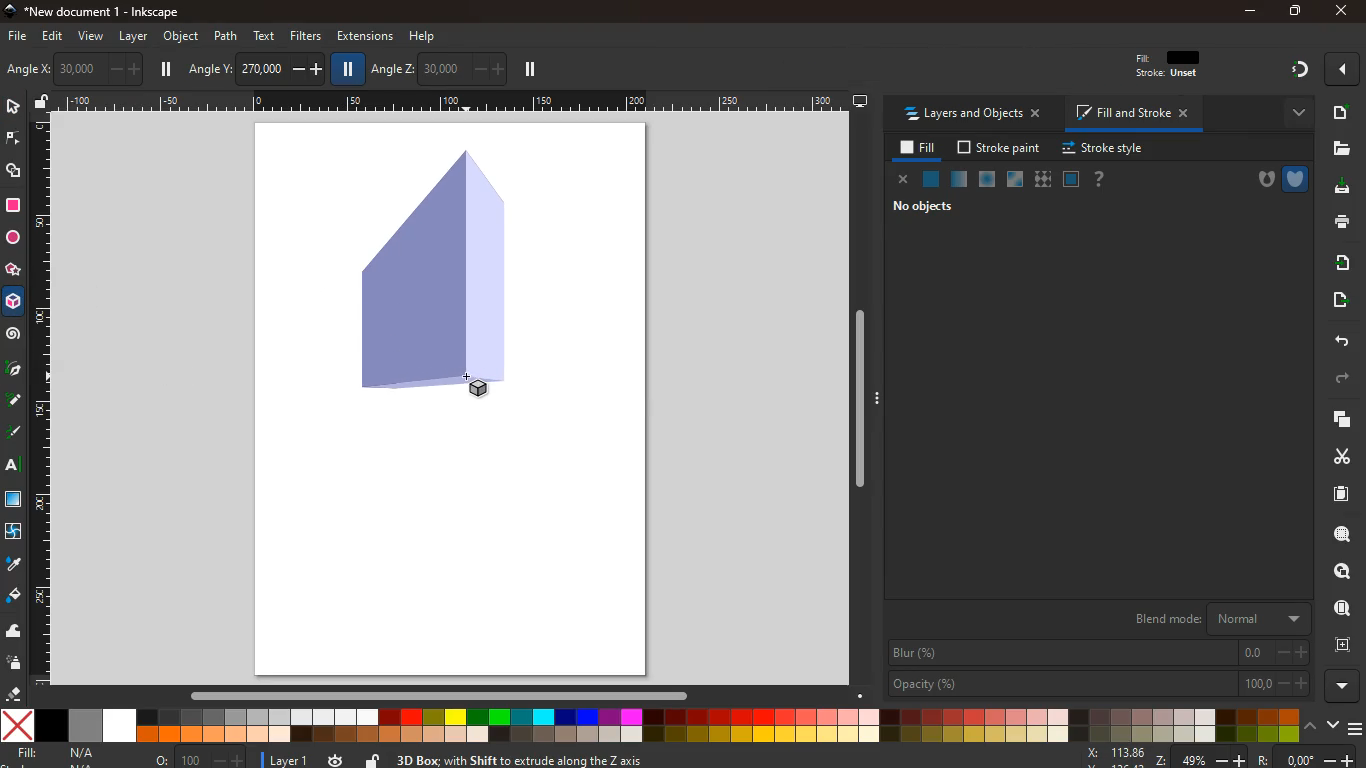 Image resolution: width=1366 pixels, height=768 pixels. What do you see at coordinates (978, 115) in the screenshot?
I see `layers and objects` at bounding box center [978, 115].